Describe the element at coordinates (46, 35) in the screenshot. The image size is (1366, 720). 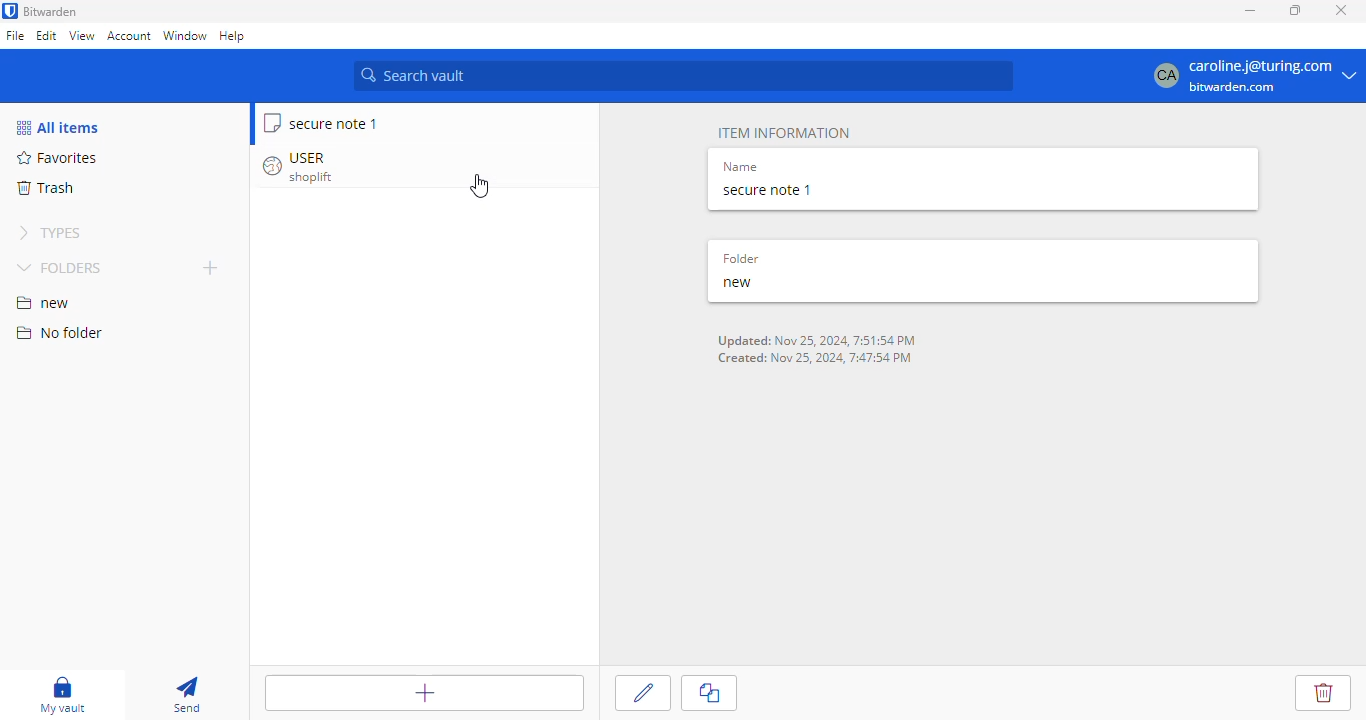
I see `edit` at that location.